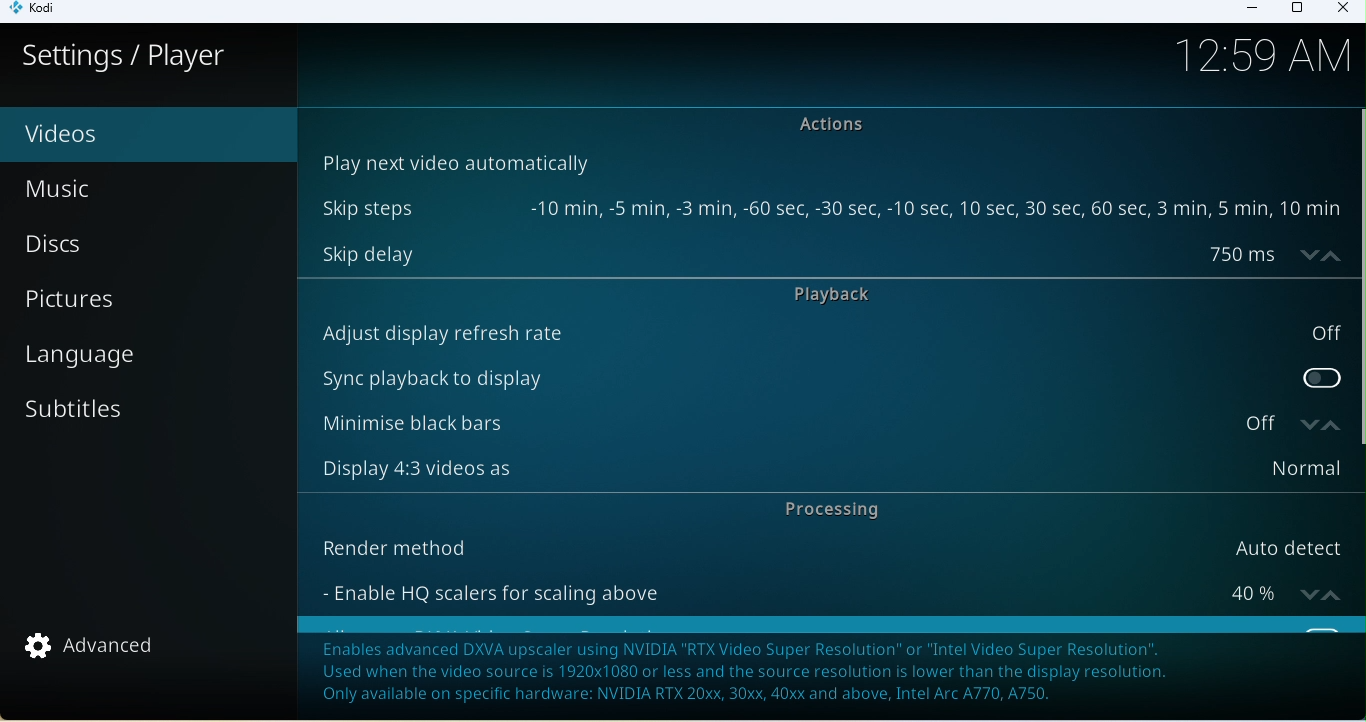  What do you see at coordinates (849, 296) in the screenshot?
I see `Playback` at bounding box center [849, 296].